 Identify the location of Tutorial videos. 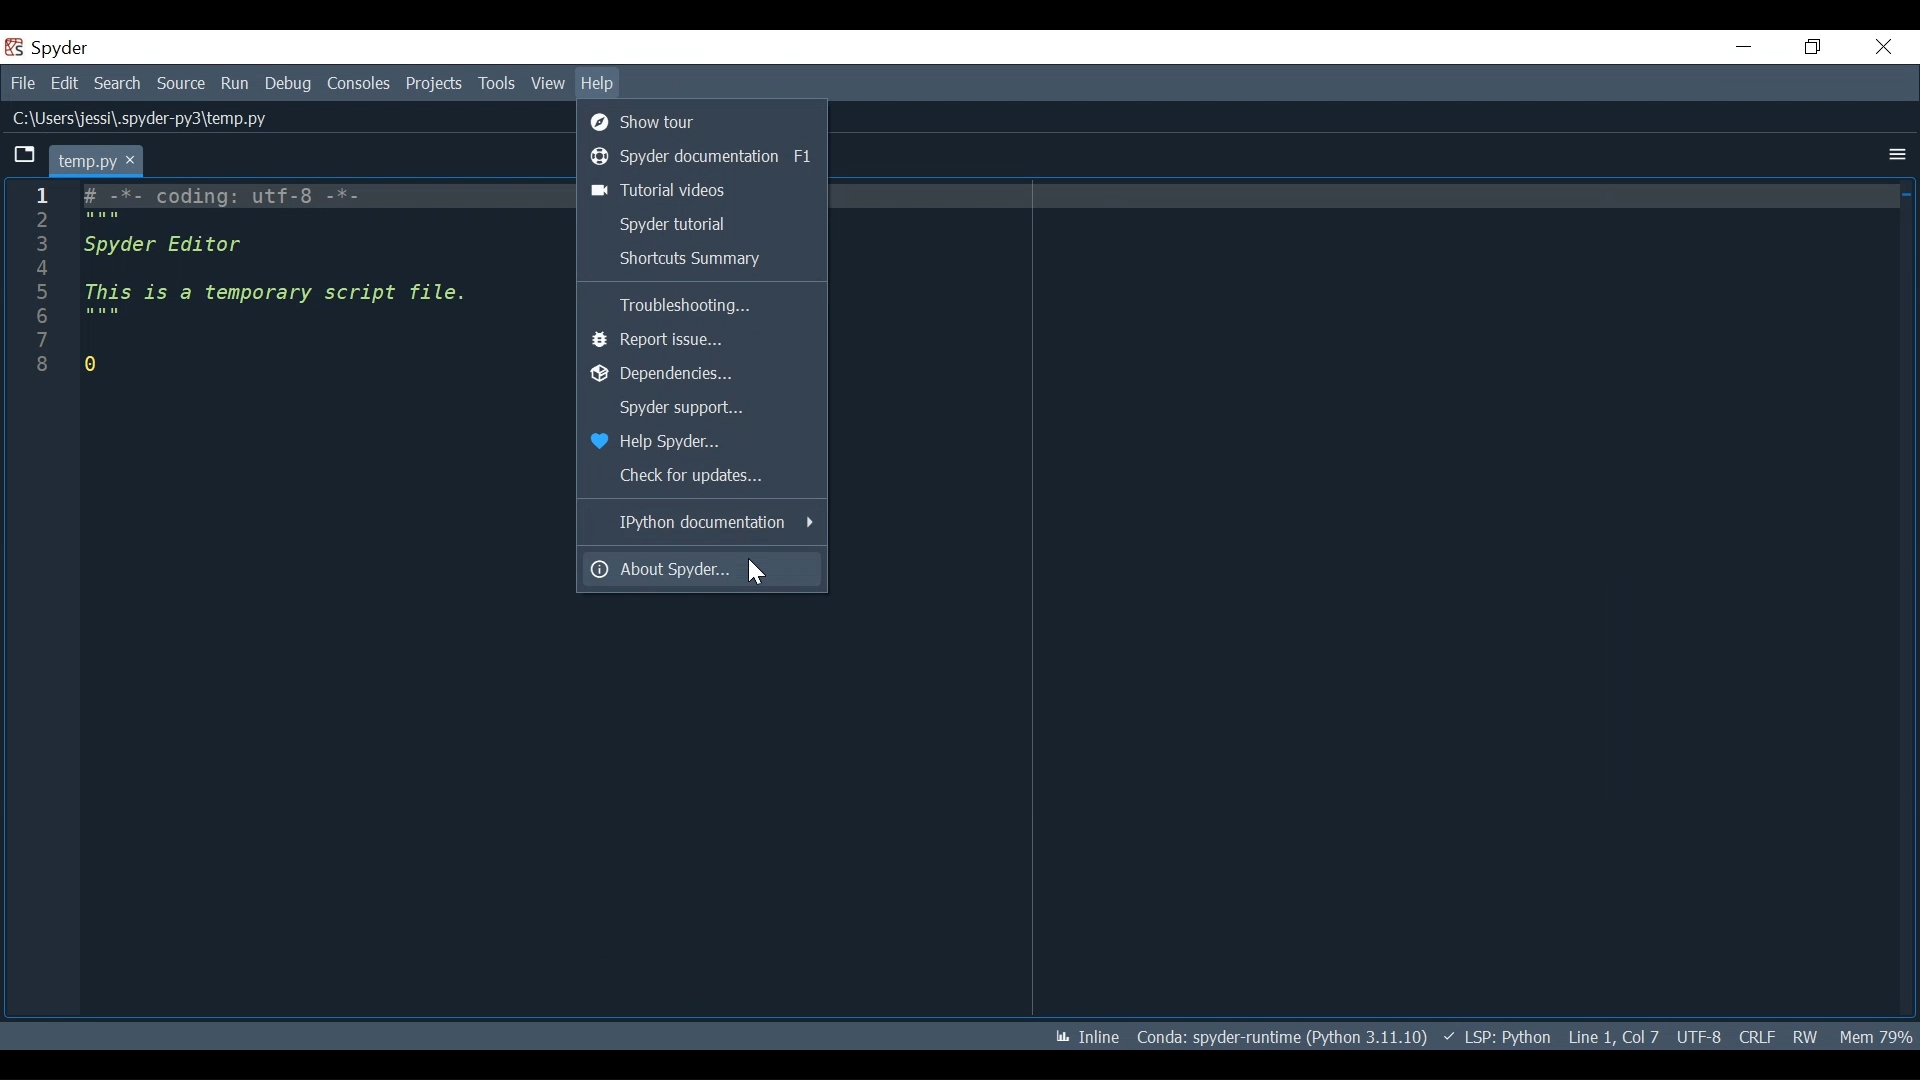
(704, 191).